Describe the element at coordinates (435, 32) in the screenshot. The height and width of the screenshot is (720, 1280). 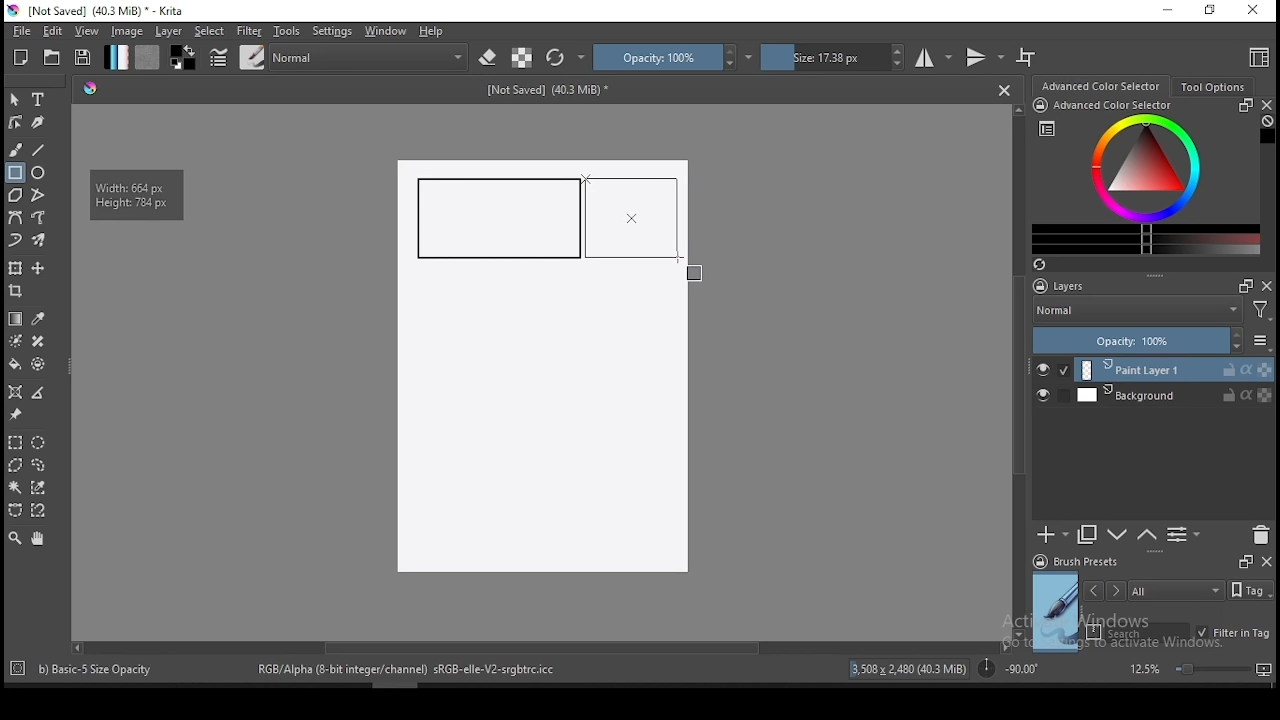
I see `help` at that location.